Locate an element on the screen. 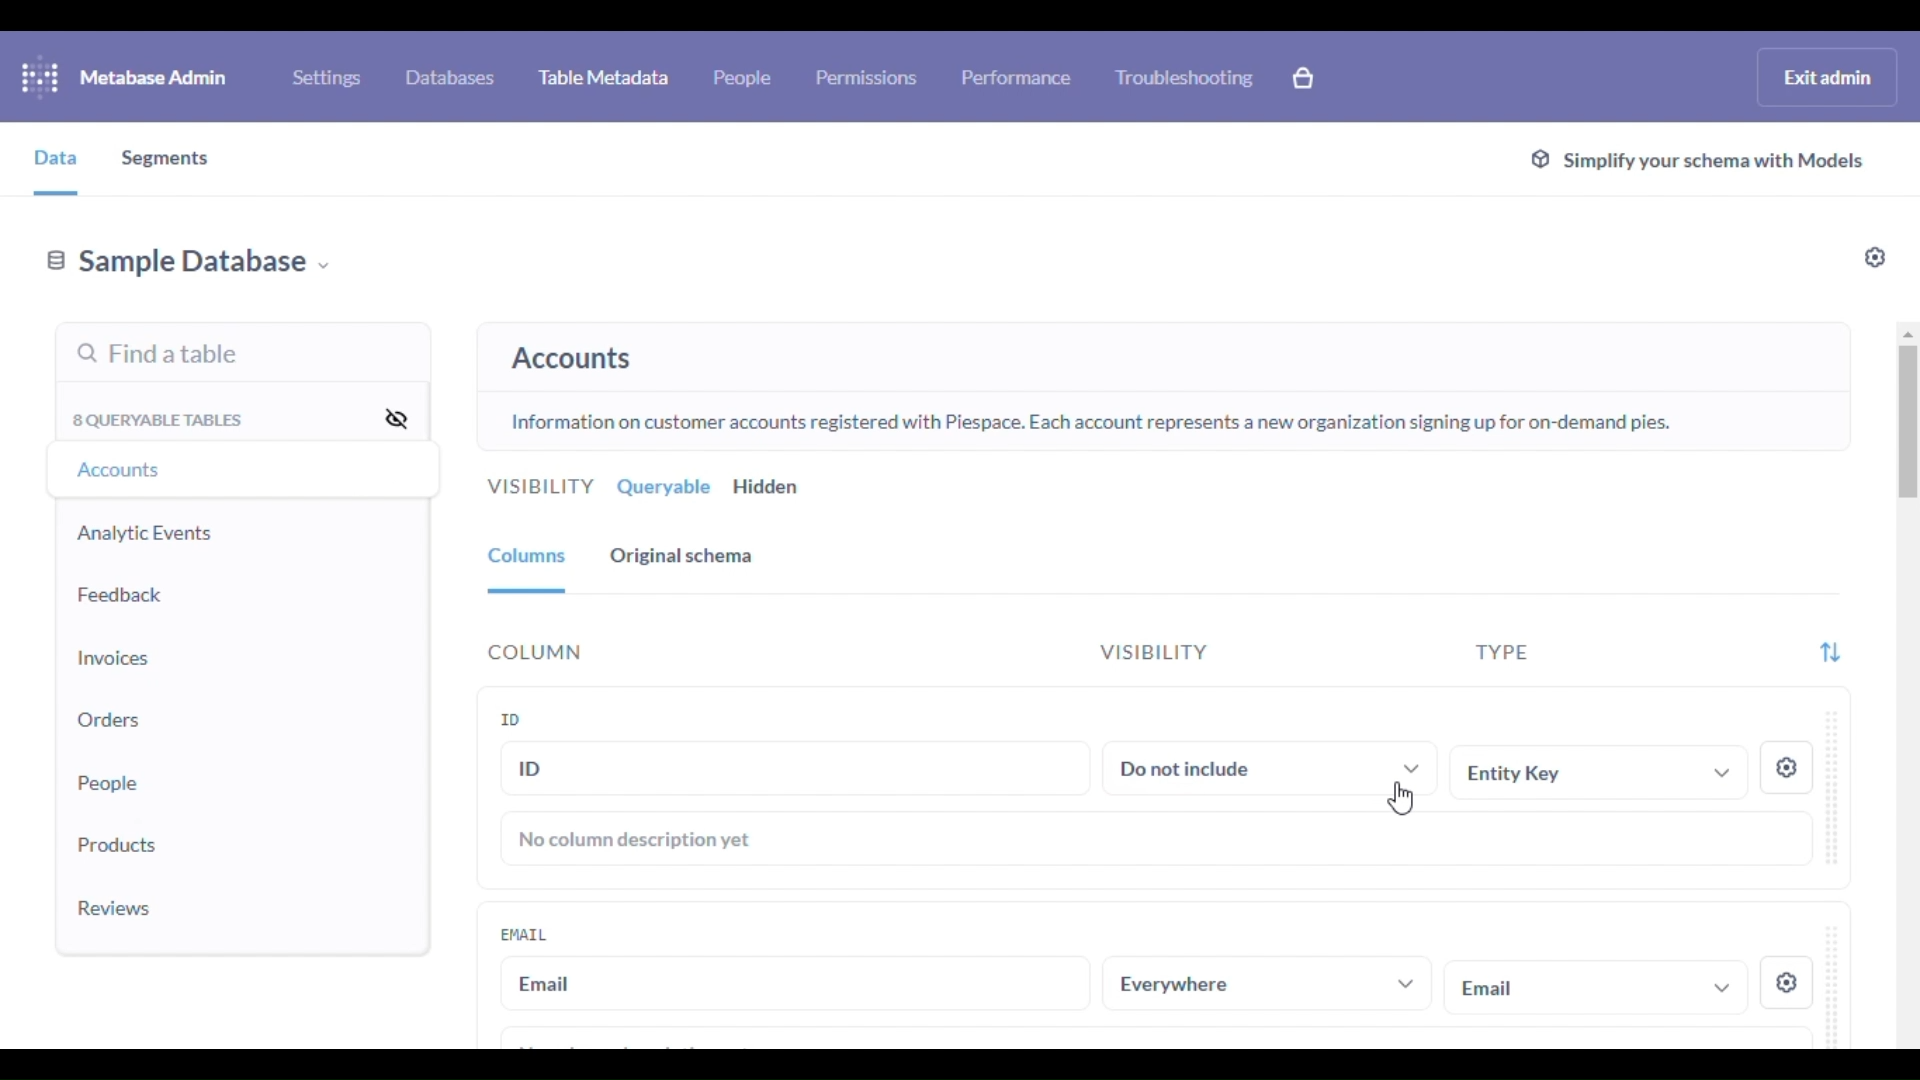 The width and height of the screenshot is (1920, 1080). settings is located at coordinates (1786, 984).